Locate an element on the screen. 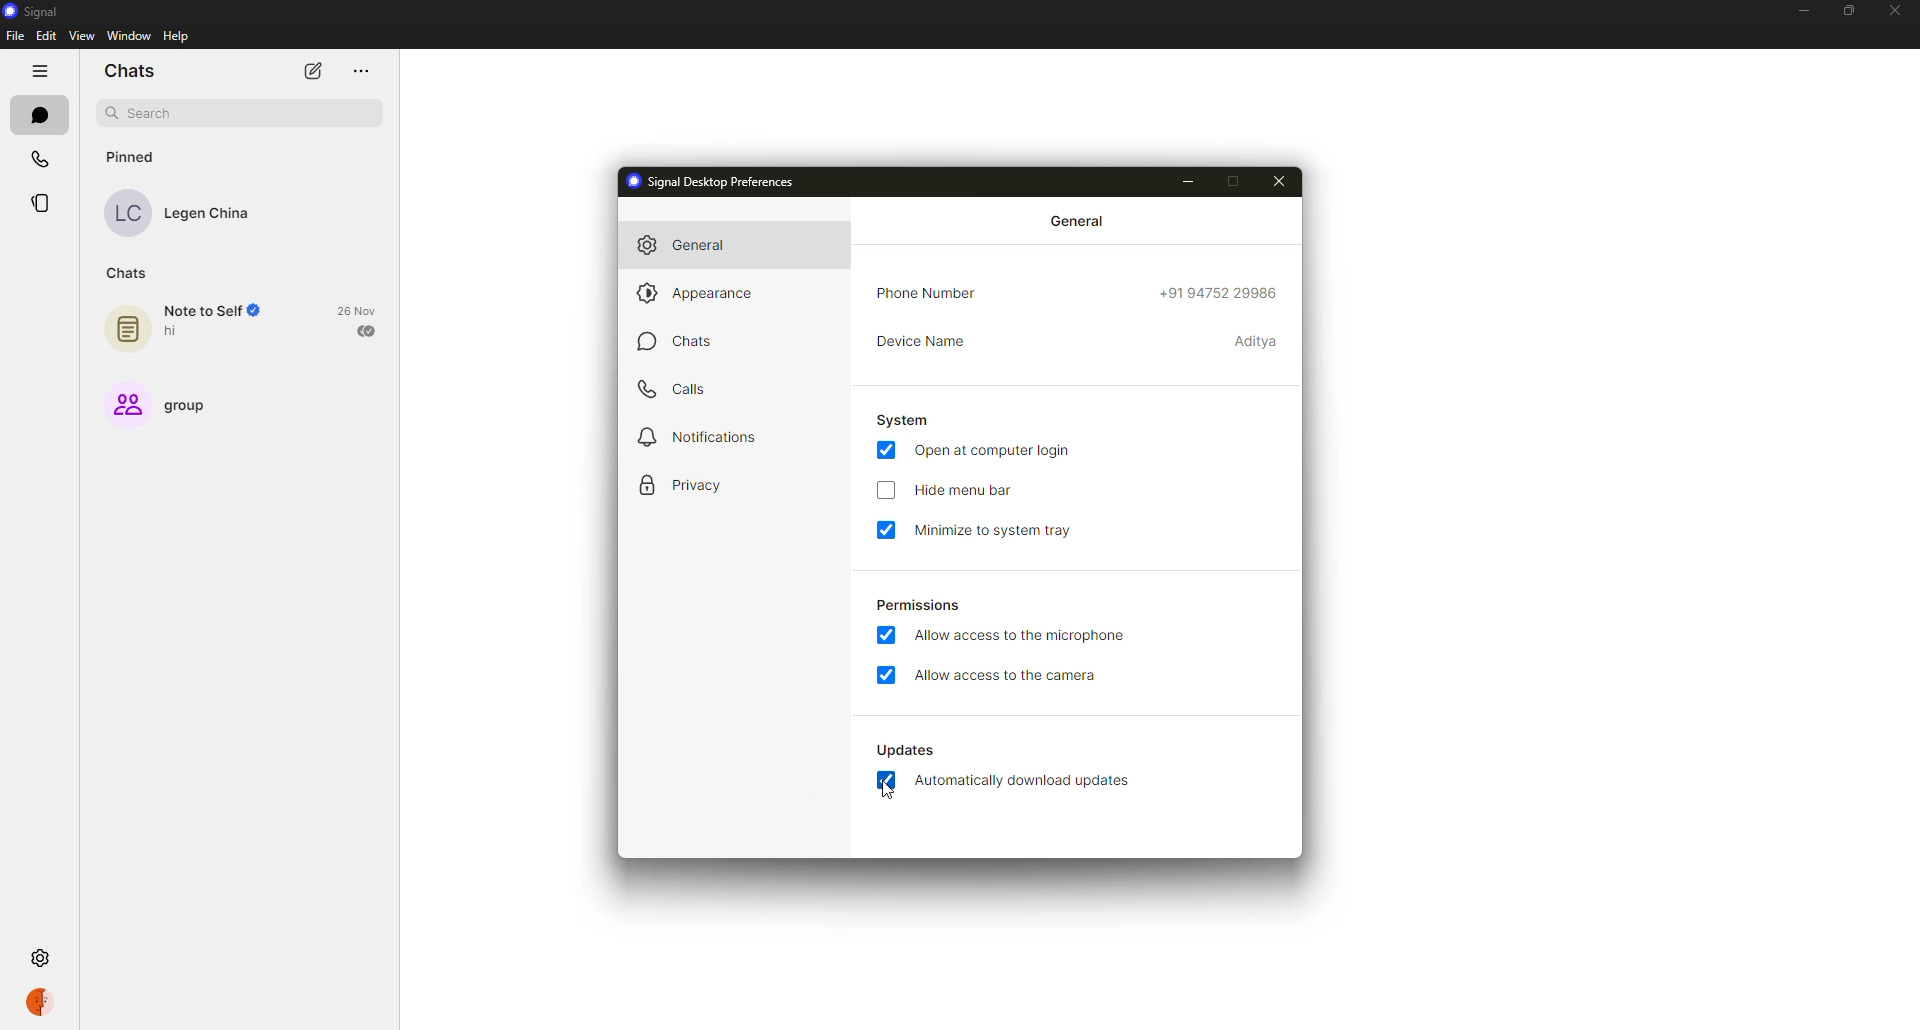 The width and height of the screenshot is (1920, 1030). general is located at coordinates (1080, 221).